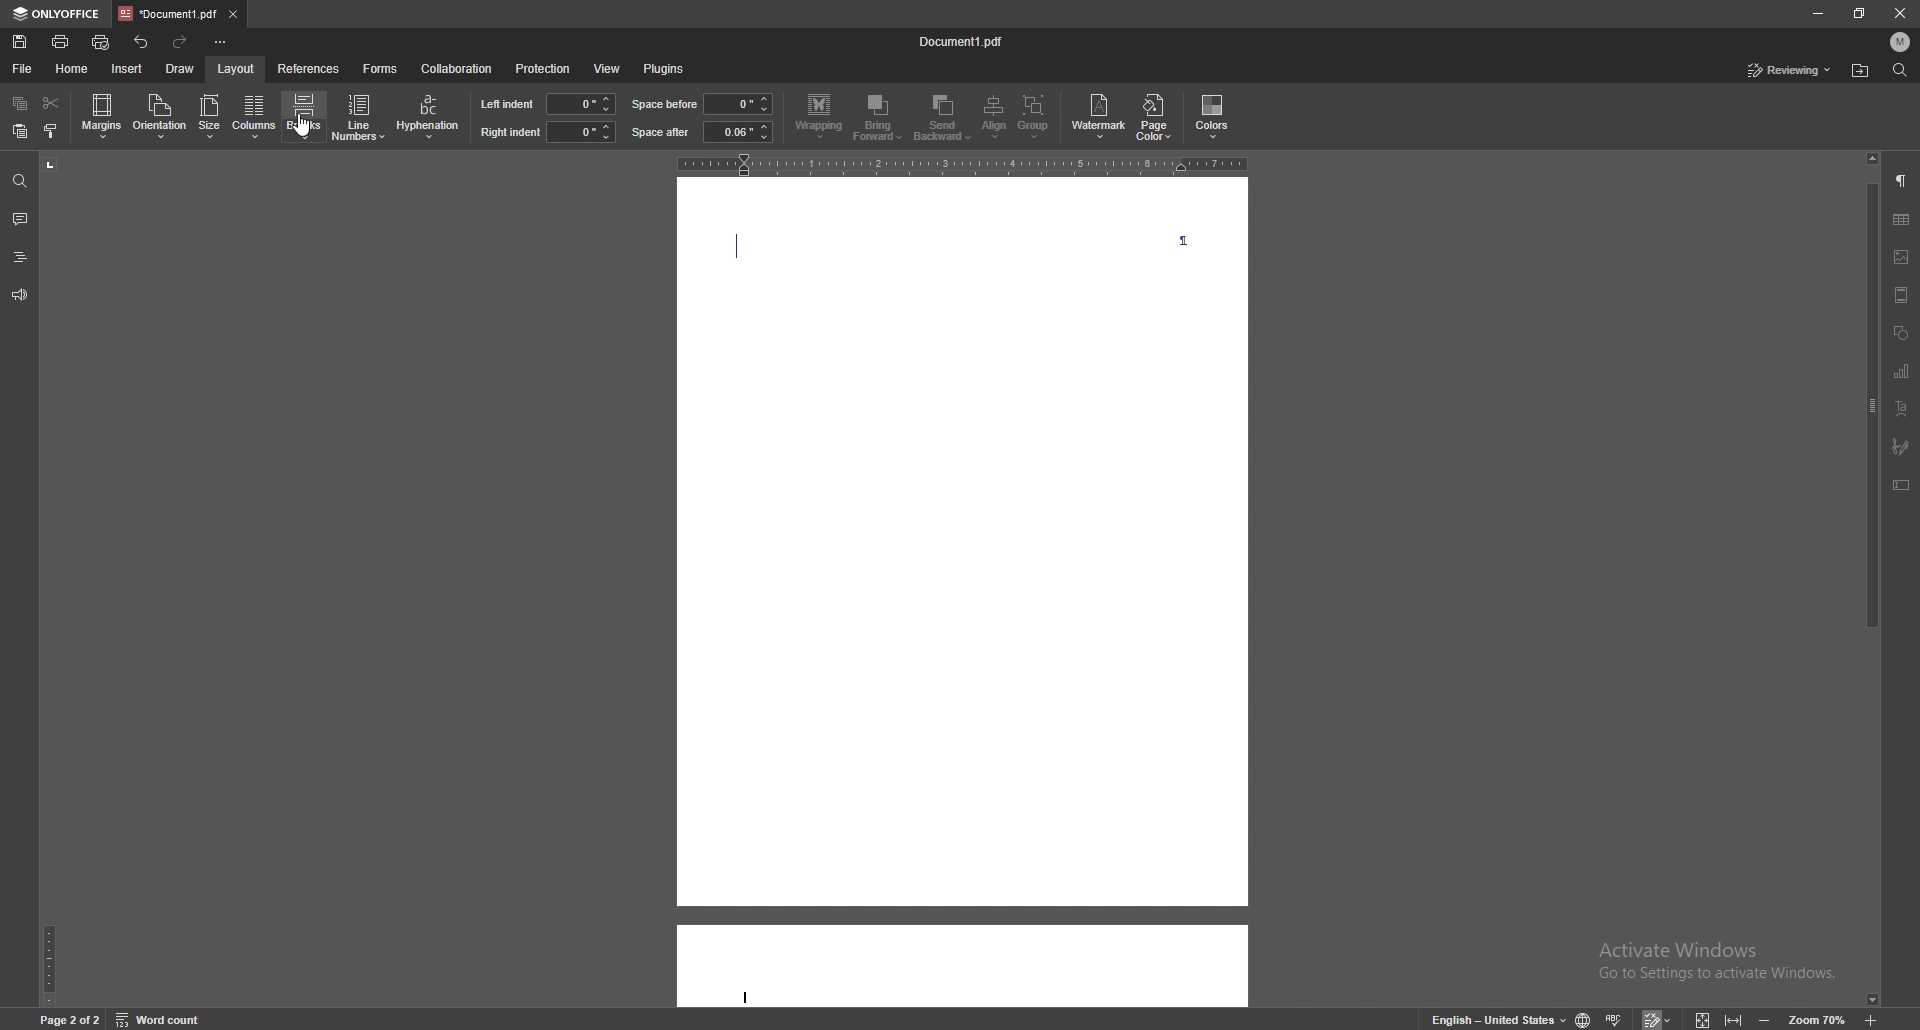 Image resolution: width=1920 pixels, height=1030 pixels. Describe the element at coordinates (1902, 12) in the screenshot. I see `close` at that location.